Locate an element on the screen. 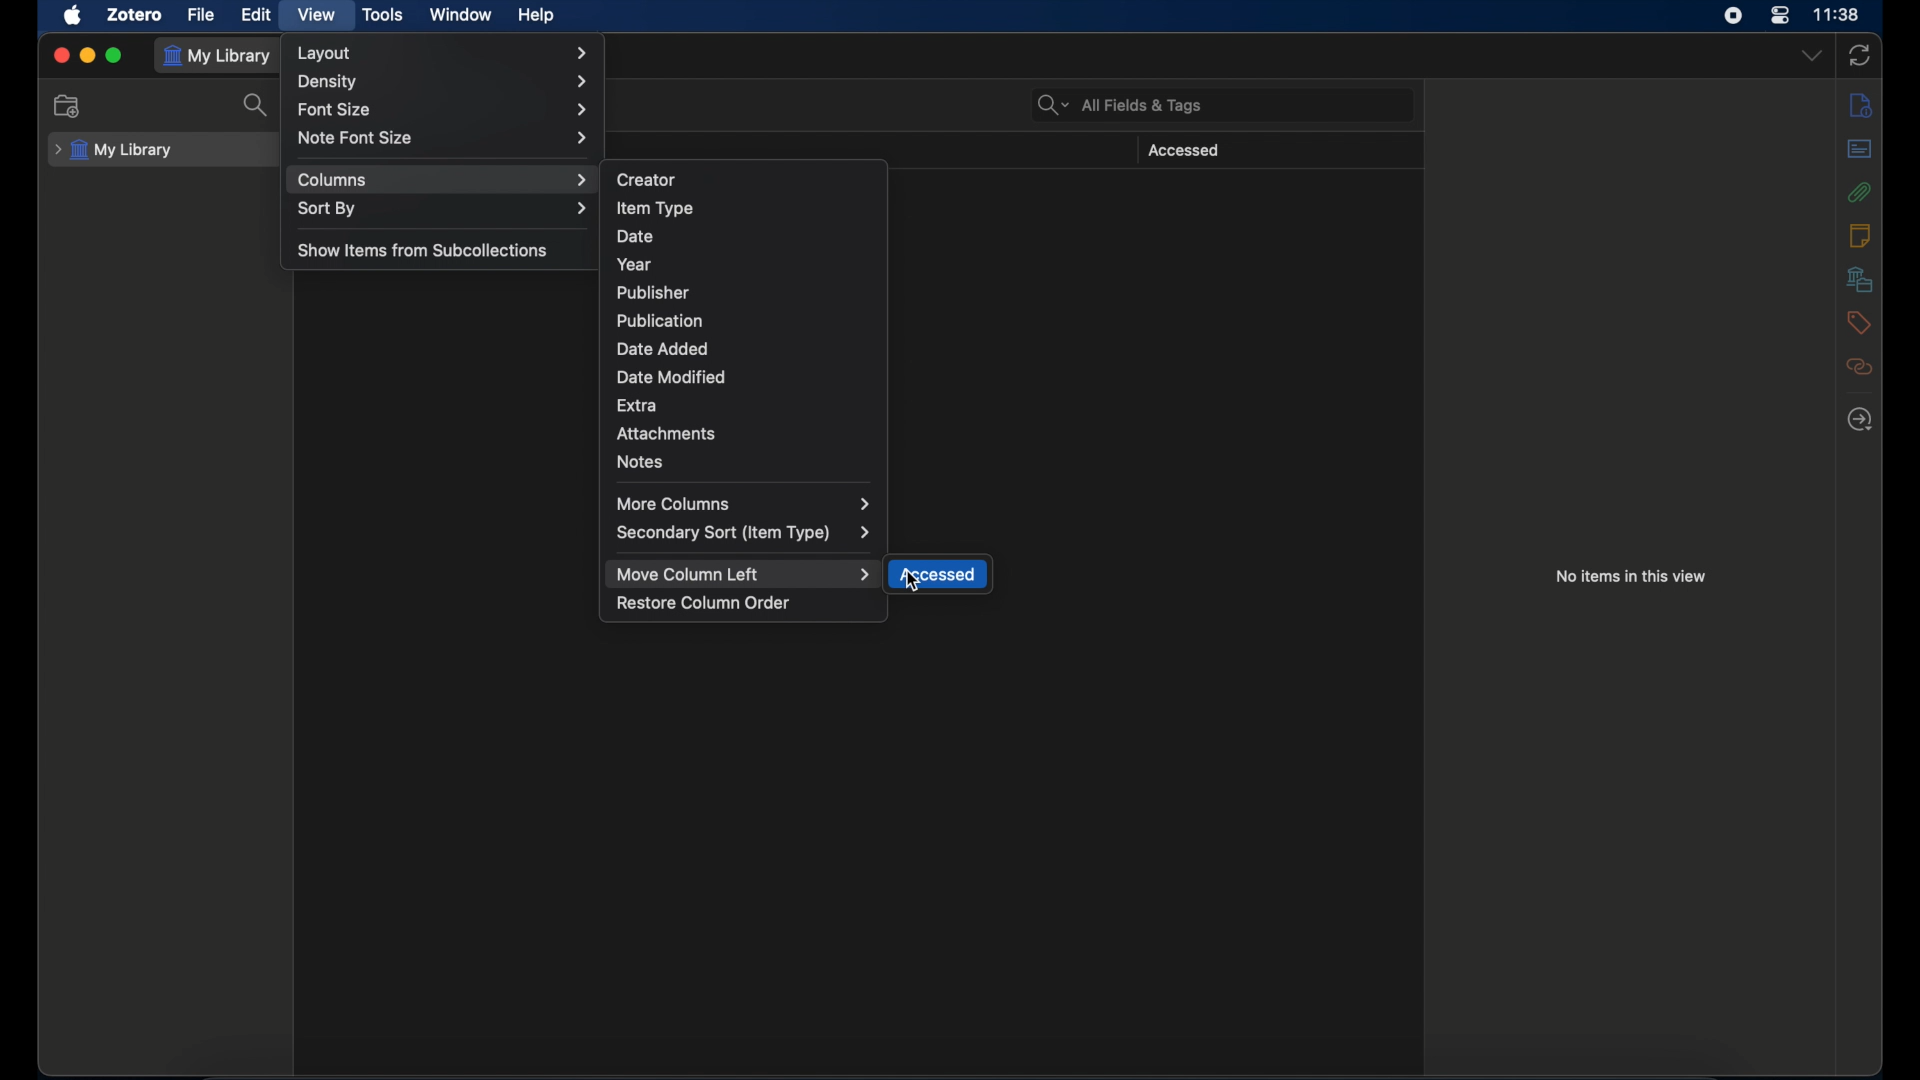 This screenshot has height=1080, width=1920. sync is located at coordinates (1860, 57).